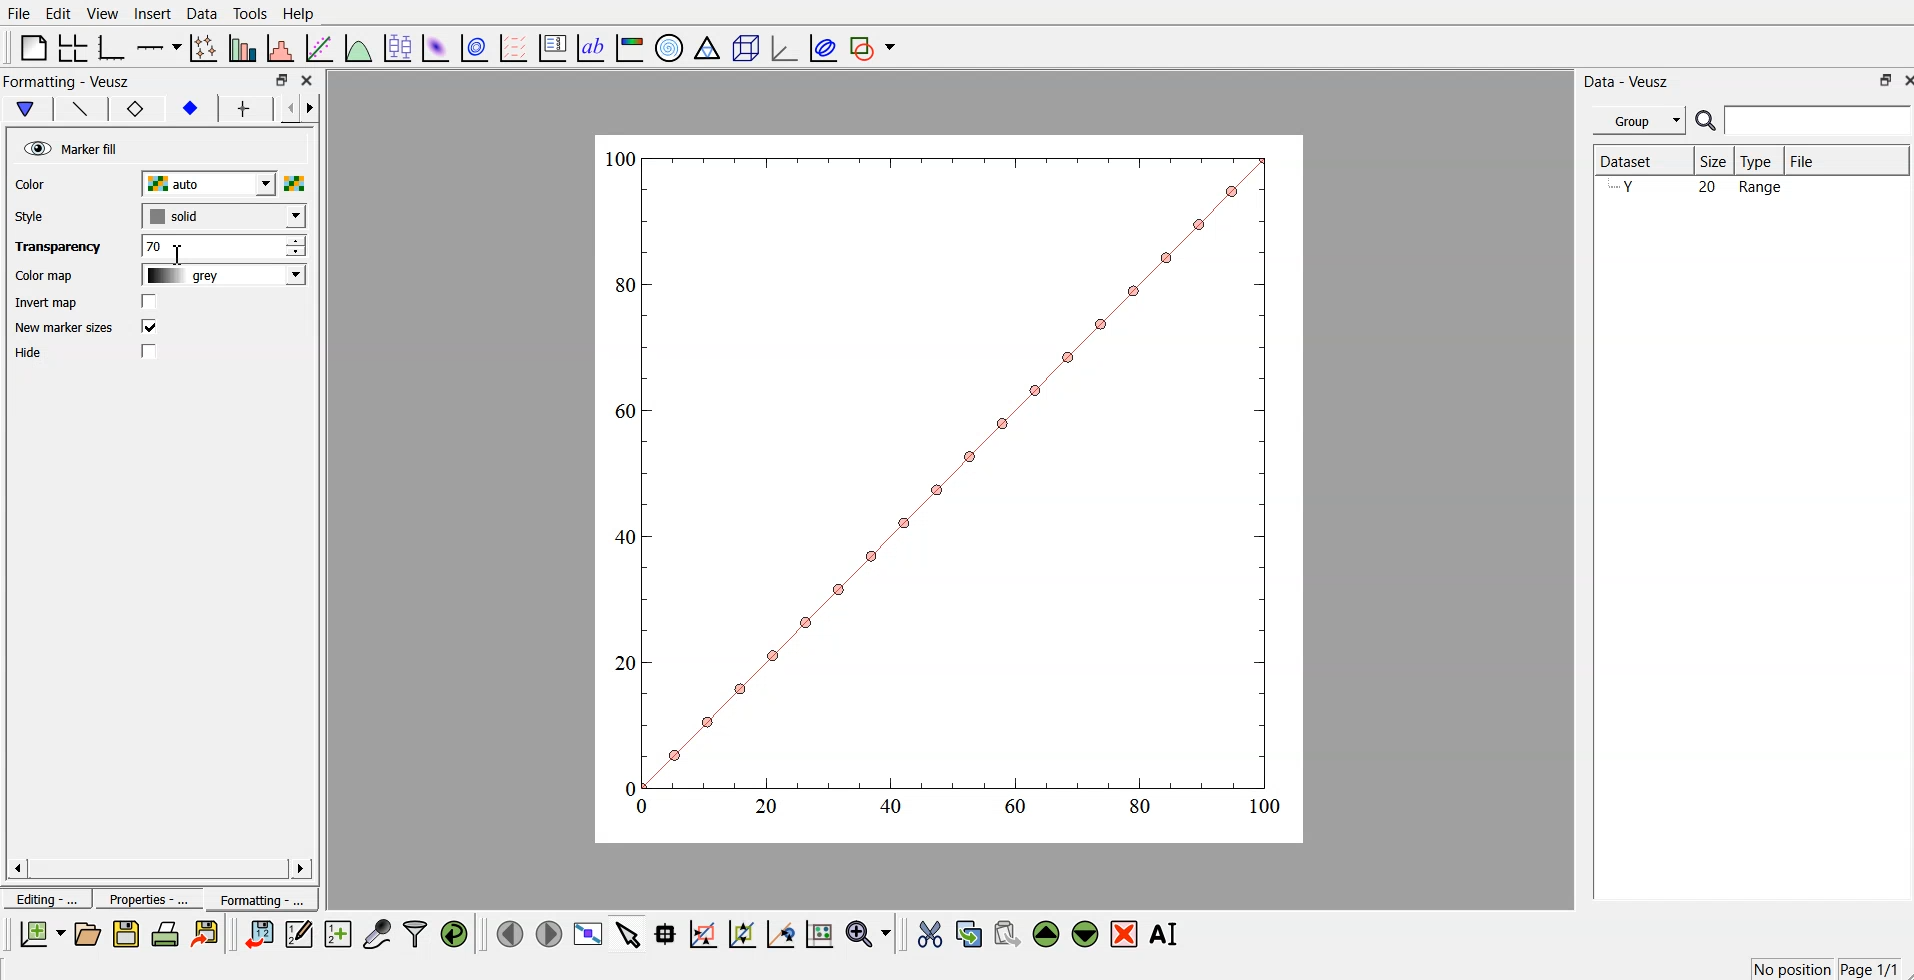  I want to click on reload linked datasets, so click(457, 932).